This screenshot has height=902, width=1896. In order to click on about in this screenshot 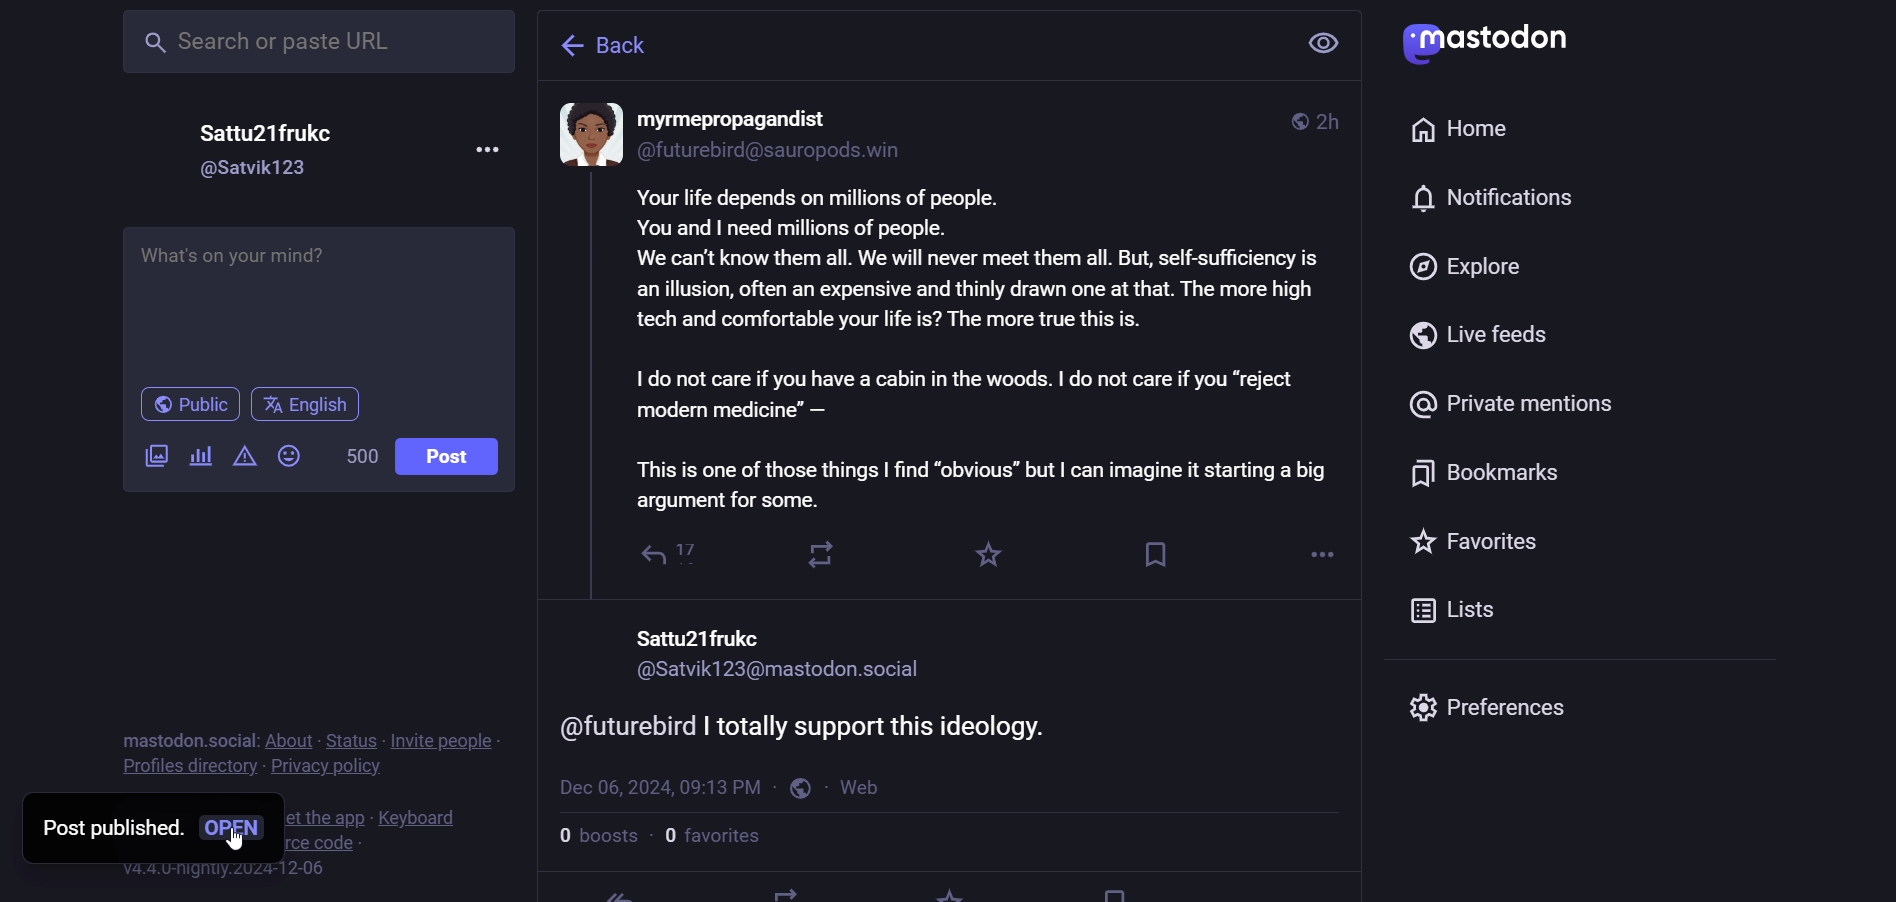, I will do `click(291, 740)`.